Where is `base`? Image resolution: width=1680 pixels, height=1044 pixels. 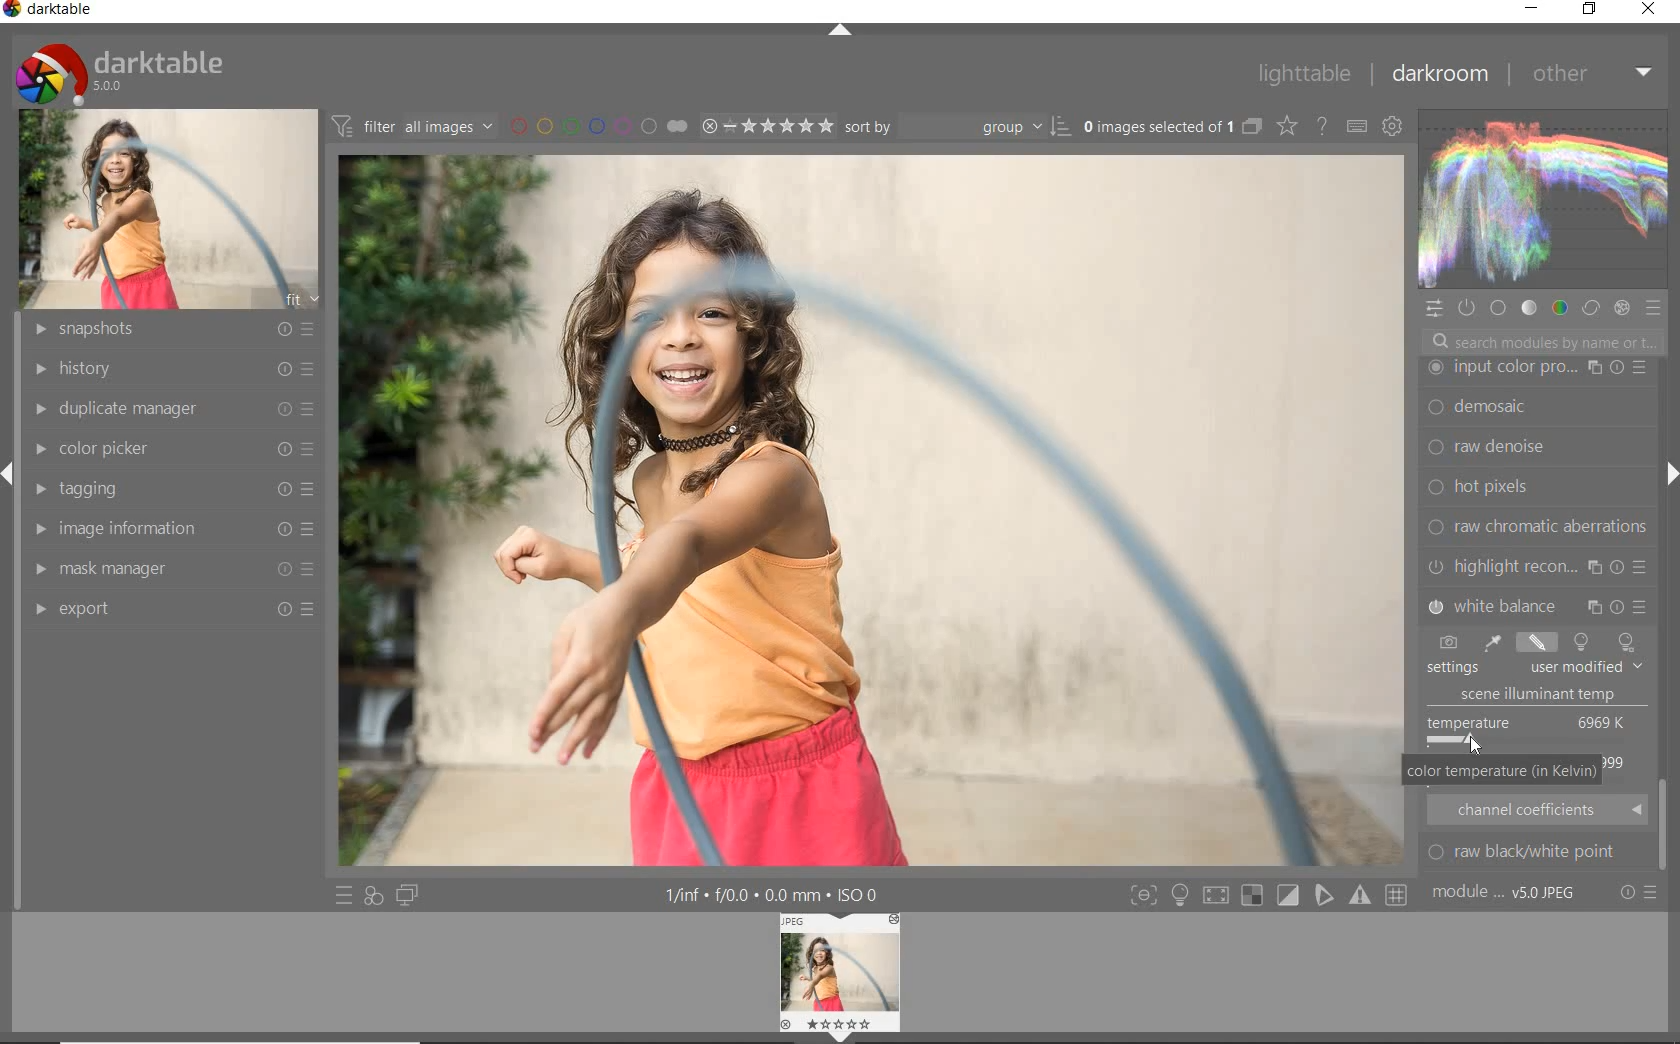 base is located at coordinates (1500, 310).